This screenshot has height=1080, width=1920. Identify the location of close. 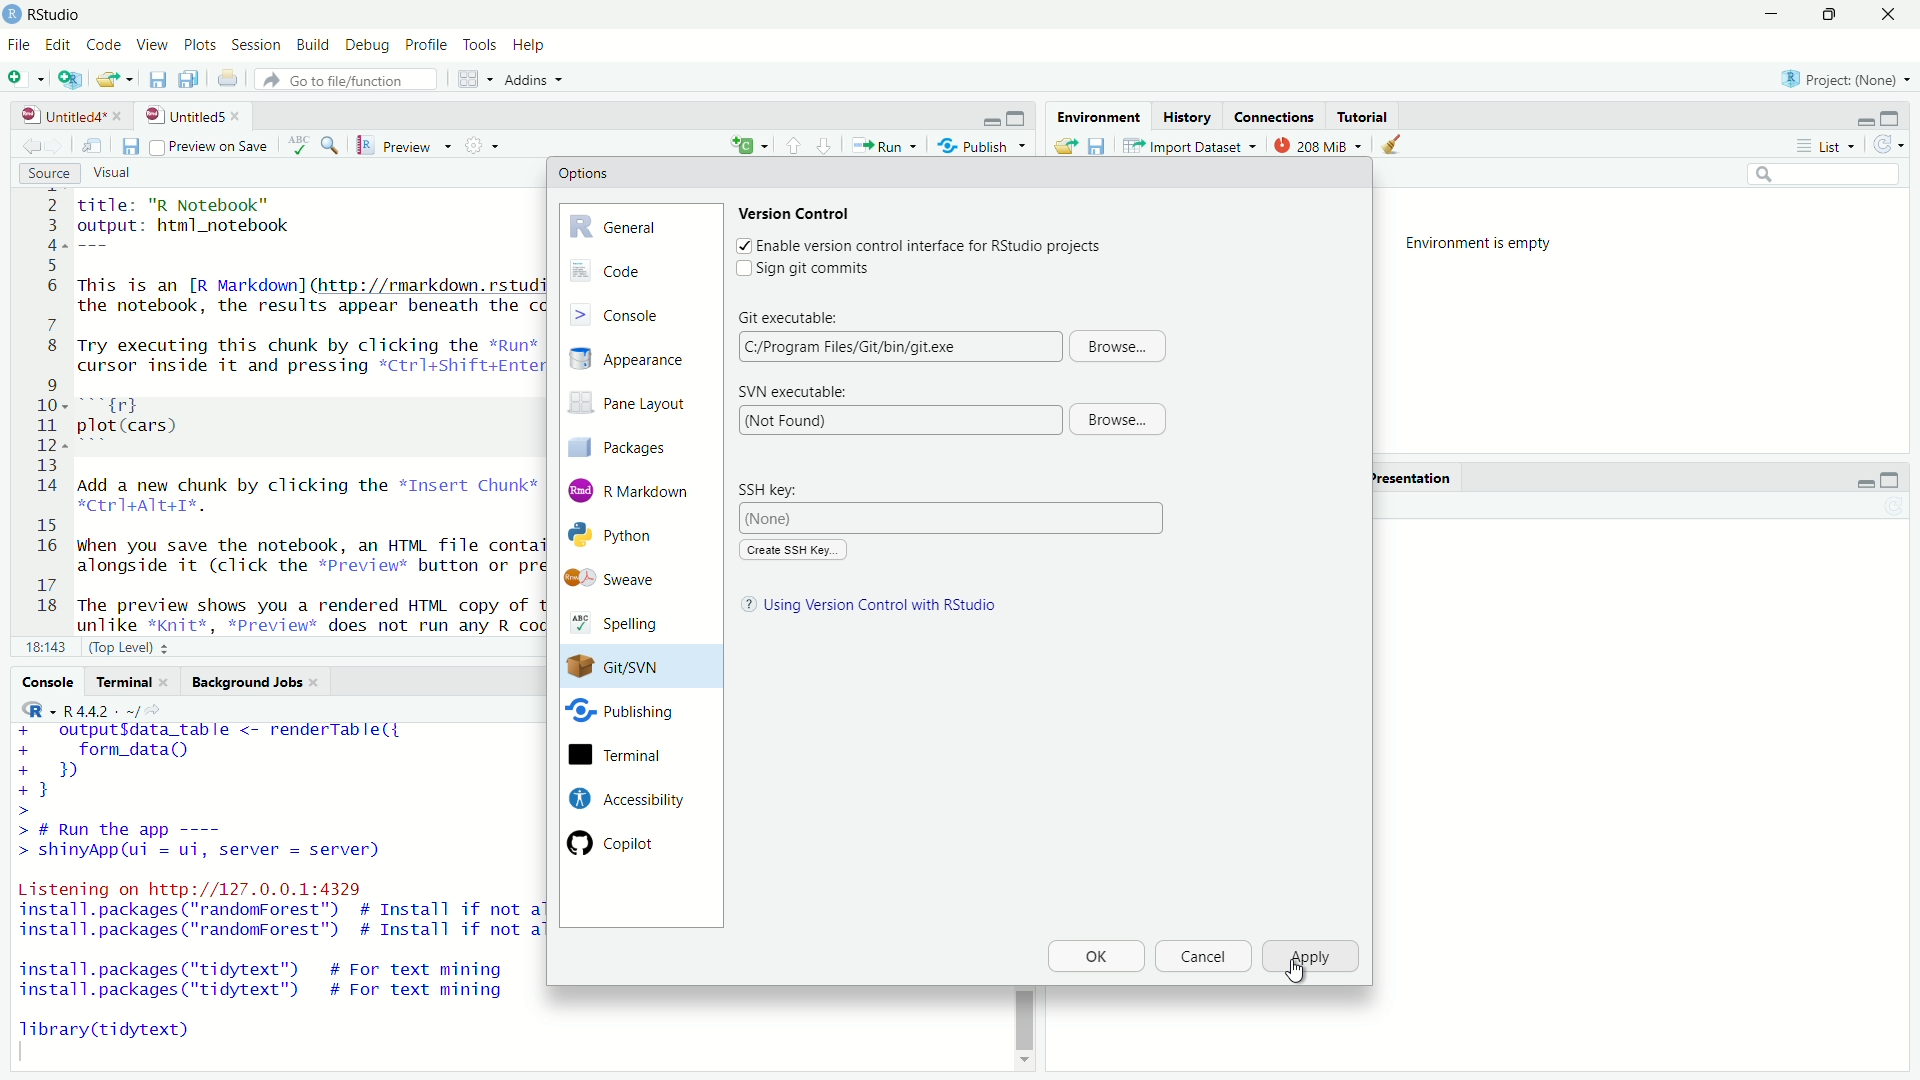
(1887, 15).